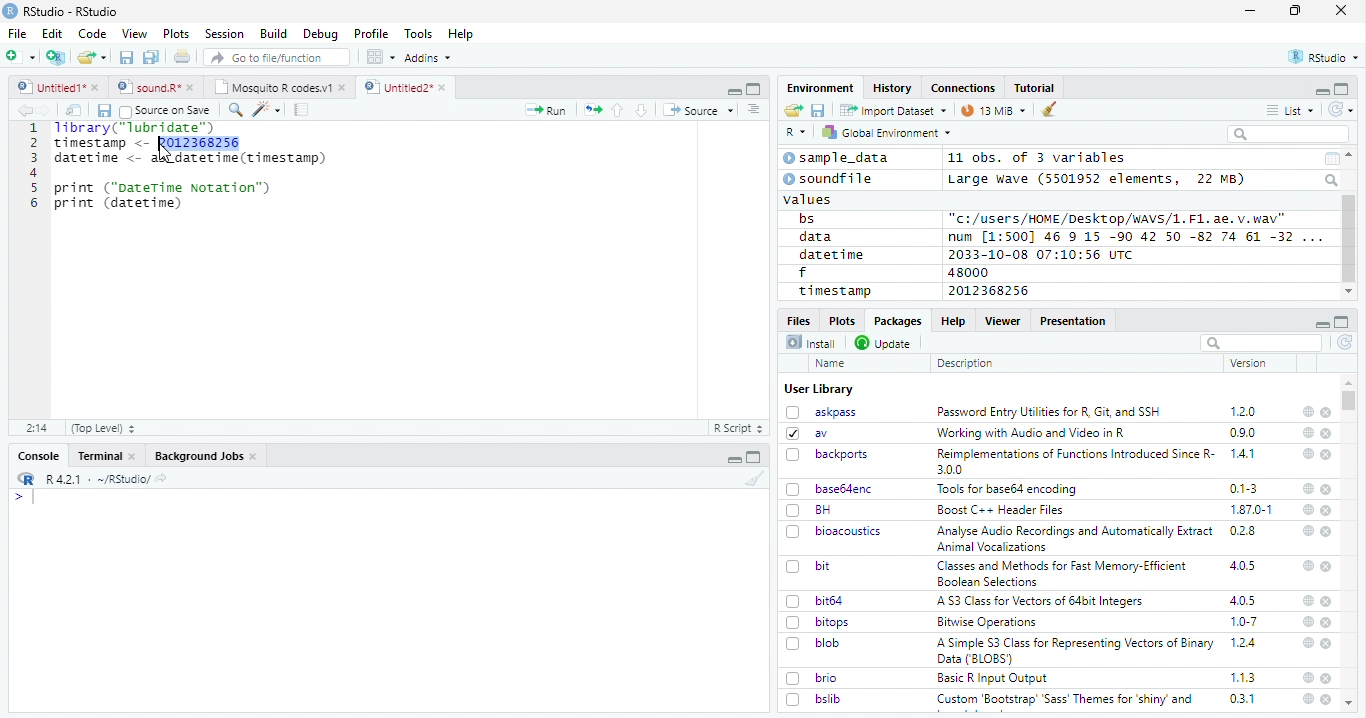  Describe the element at coordinates (1065, 702) in the screenshot. I see `Custom ‘Bootstrap’ ‘Sass’ Themes for ‘shiny’ and` at that location.